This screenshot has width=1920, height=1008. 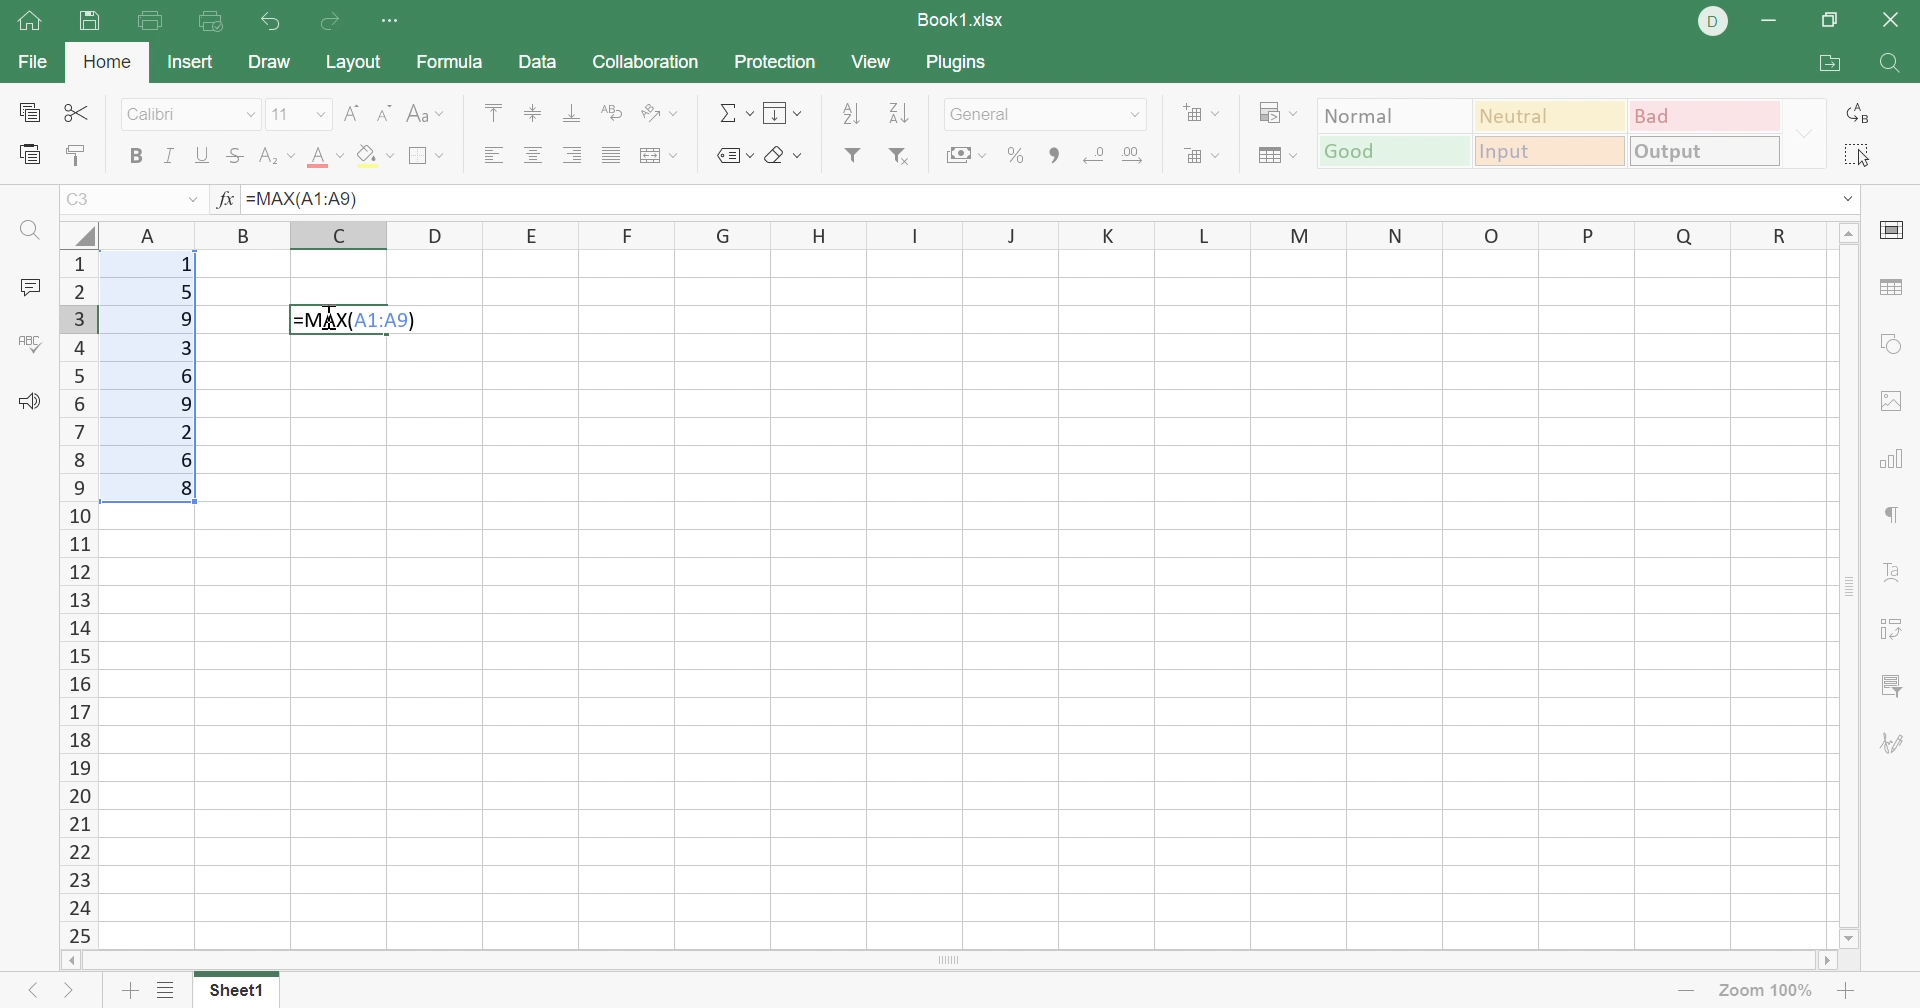 I want to click on Align Left, so click(x=495, y=155).